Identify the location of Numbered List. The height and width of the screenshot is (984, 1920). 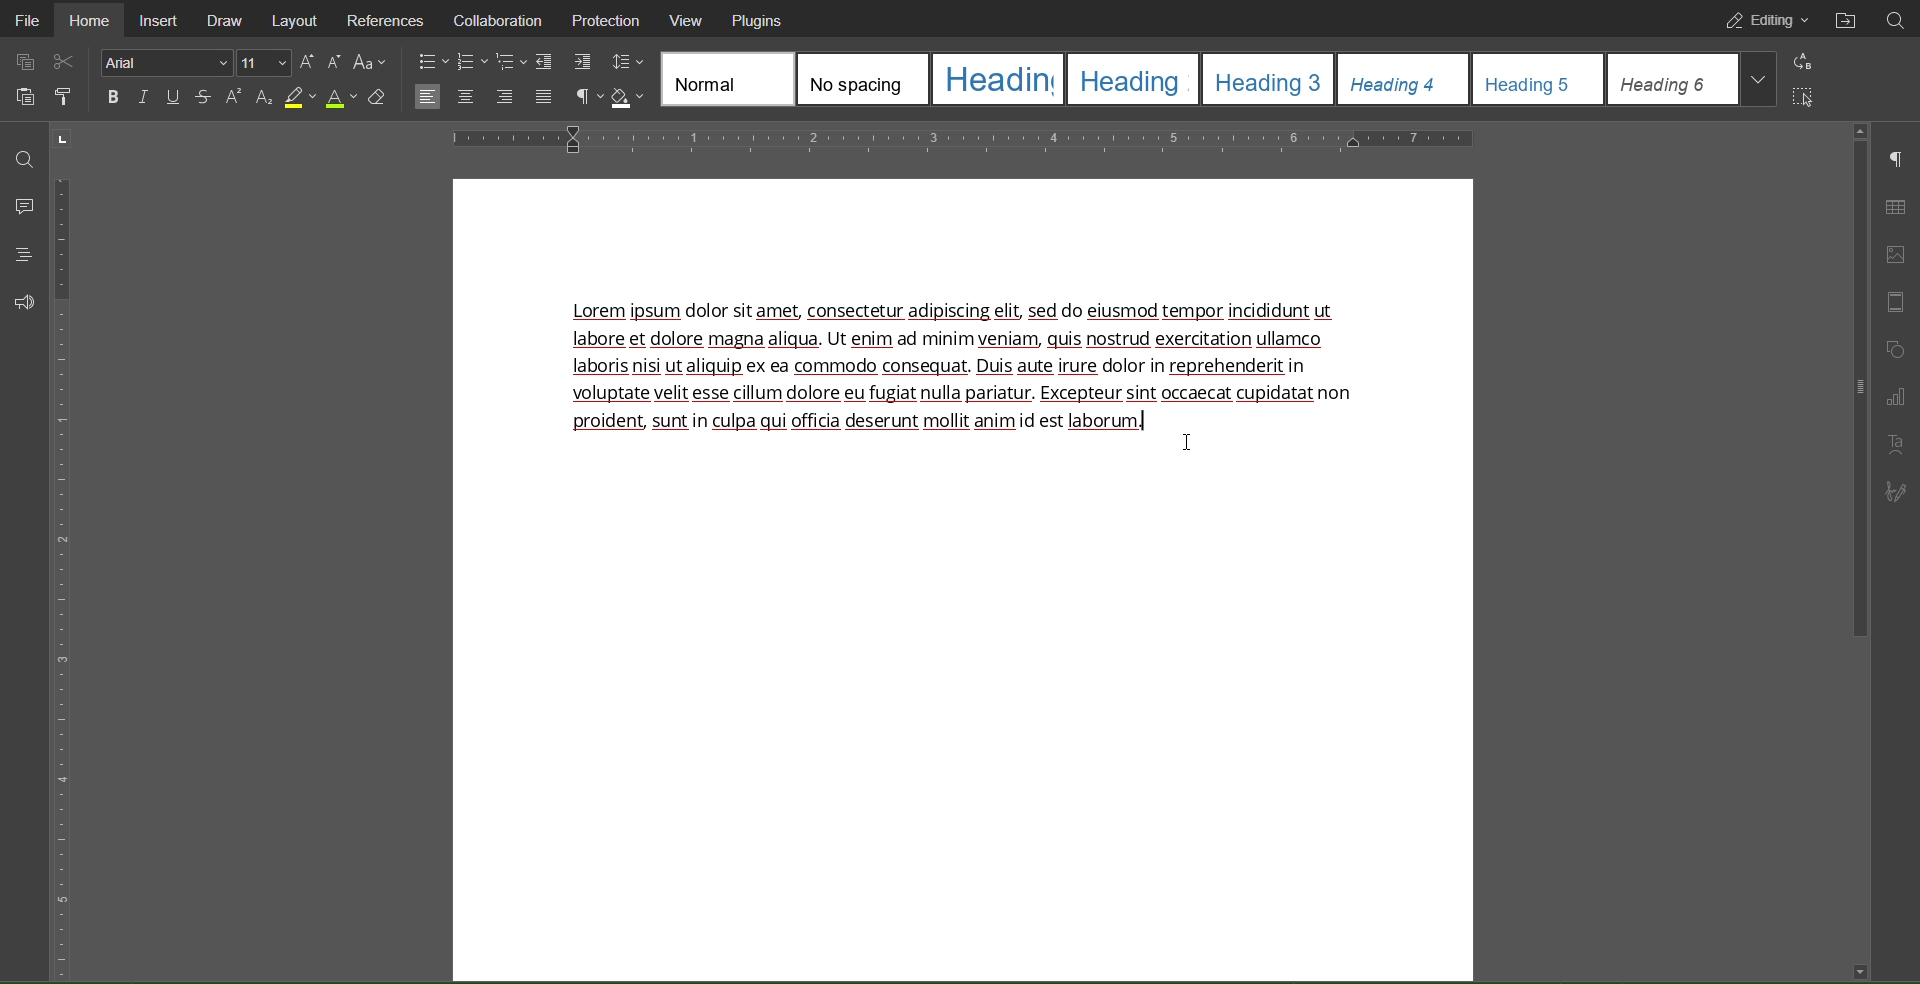
(473, 61).